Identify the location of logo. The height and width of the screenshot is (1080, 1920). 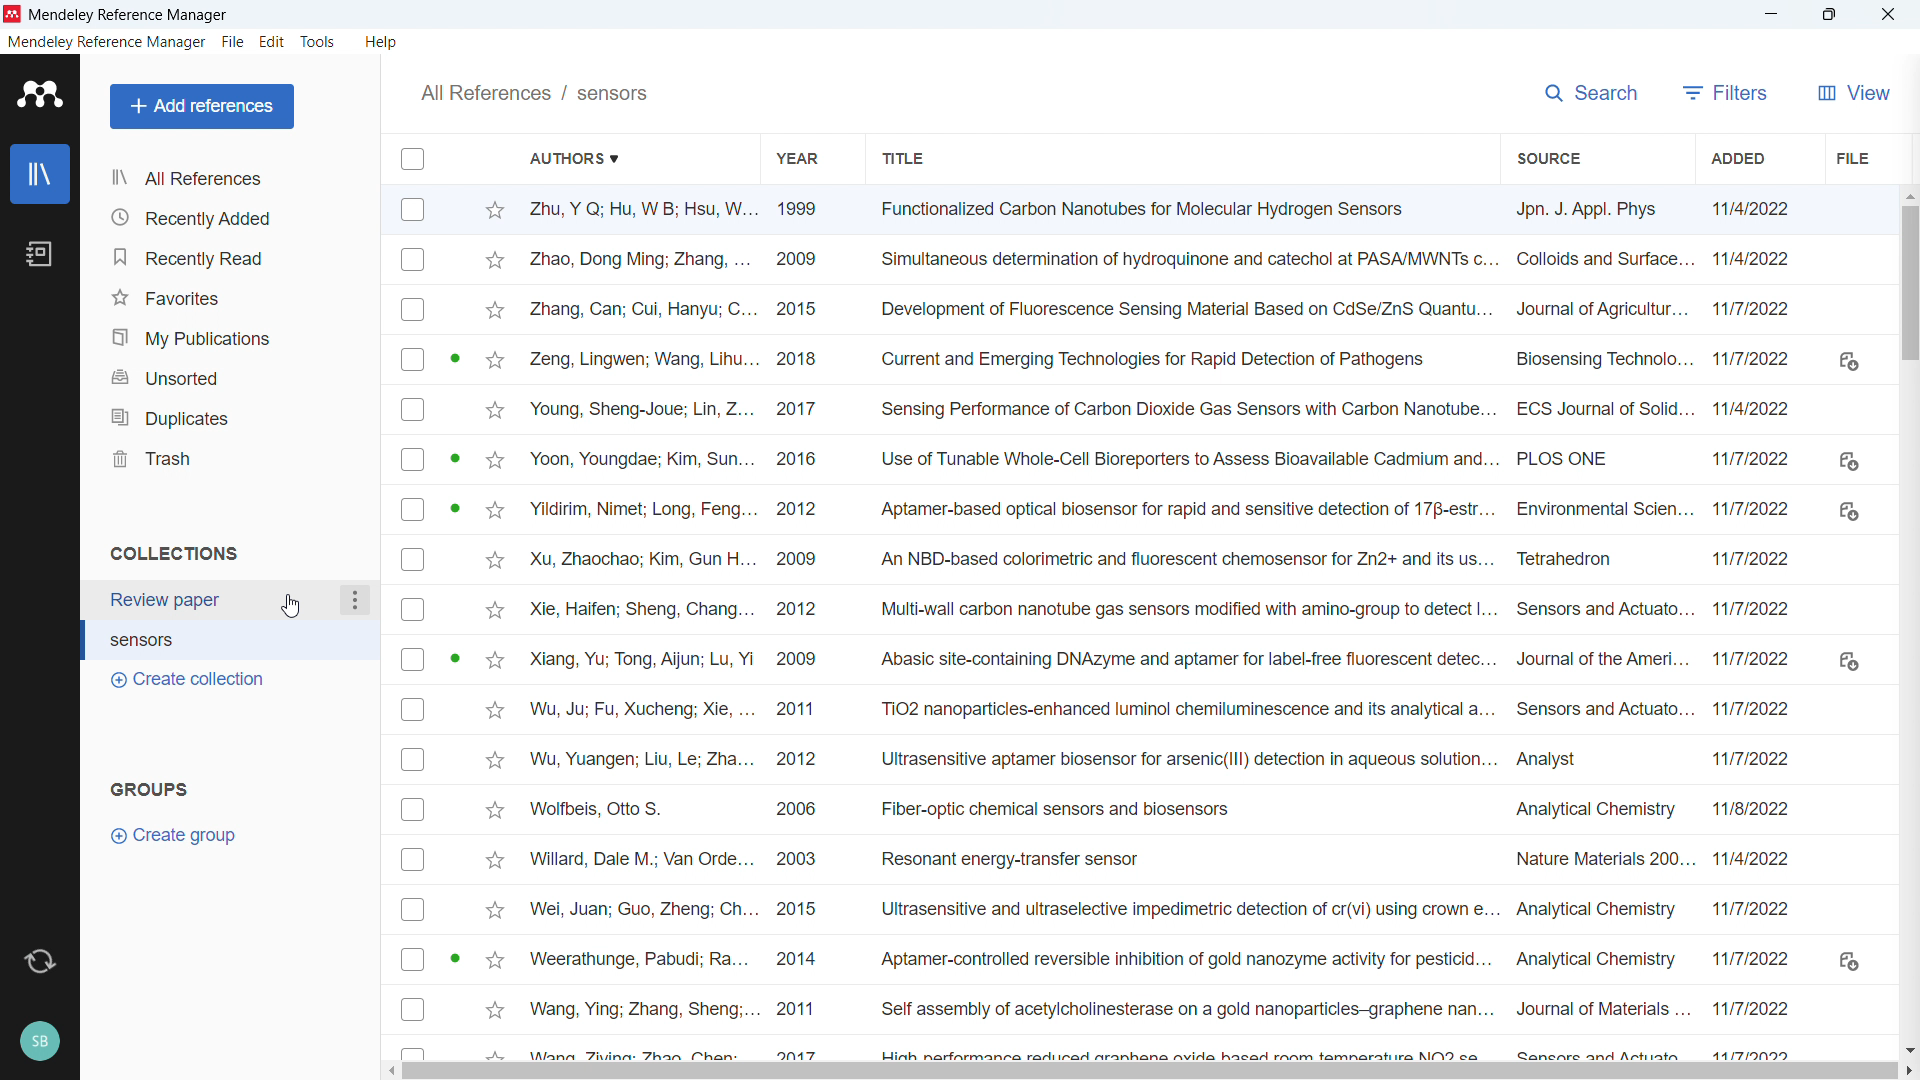
(13, 14).